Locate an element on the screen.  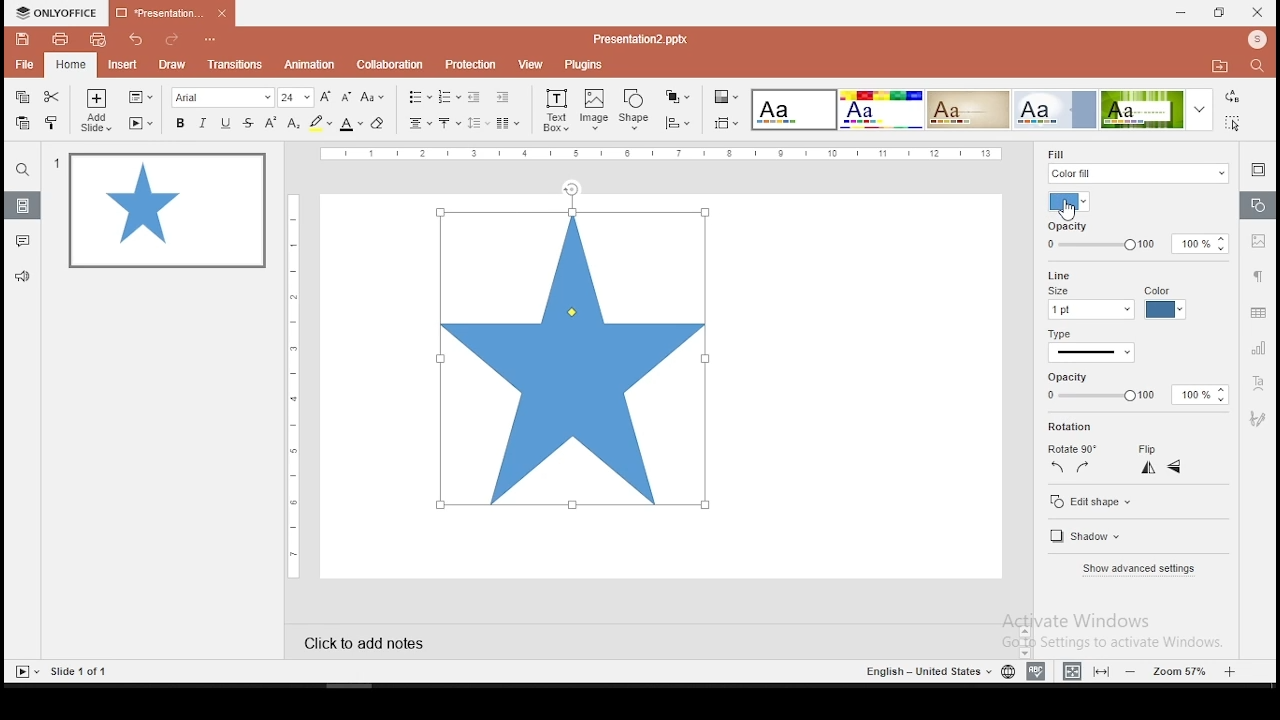
change case is located at coordinates (373, 96).